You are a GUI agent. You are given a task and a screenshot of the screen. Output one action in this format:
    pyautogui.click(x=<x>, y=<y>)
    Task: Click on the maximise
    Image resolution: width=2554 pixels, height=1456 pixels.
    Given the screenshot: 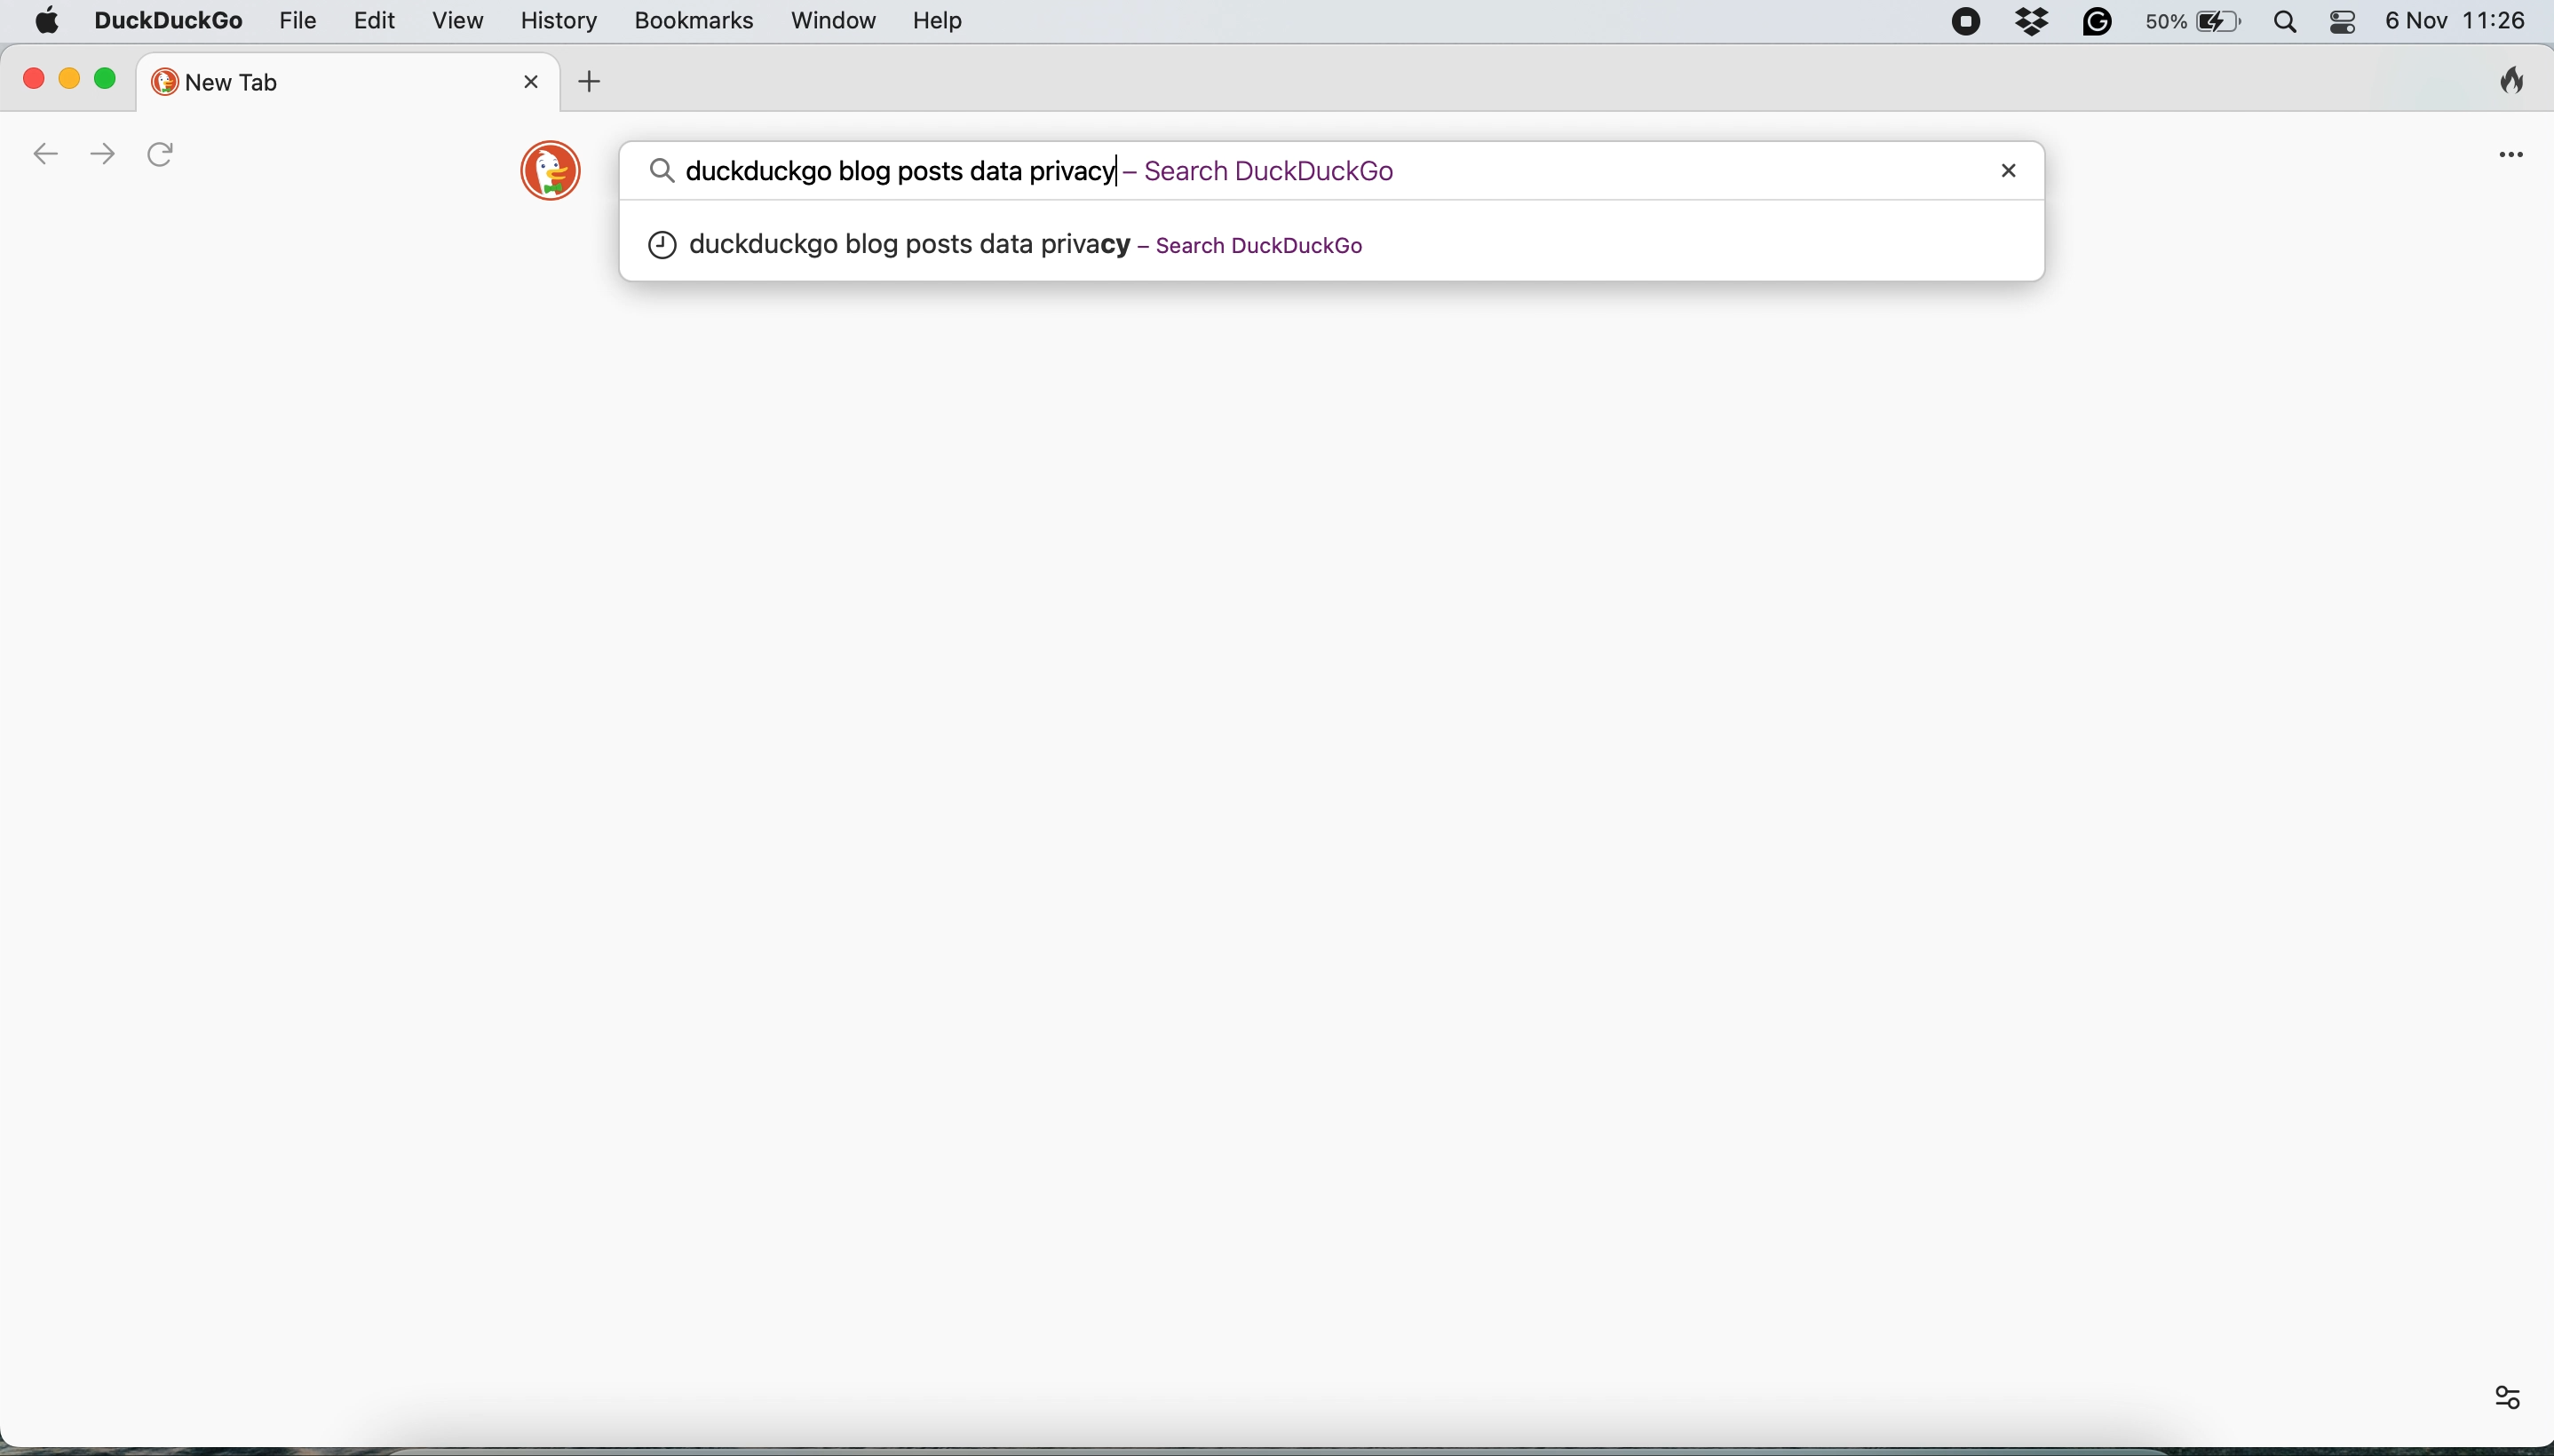 What is the action you would take?
    pyautogui.click(x=107, y=78)
    